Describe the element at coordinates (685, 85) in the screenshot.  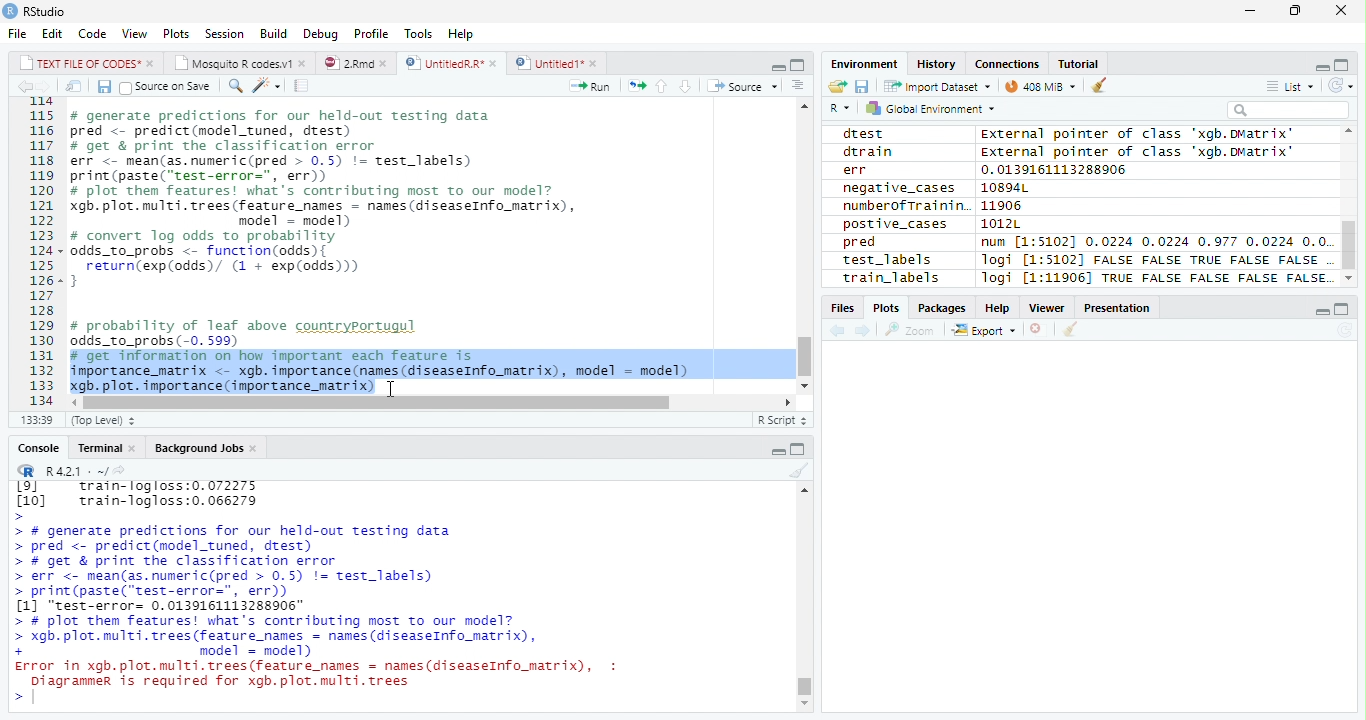
I see `Down` at that location.